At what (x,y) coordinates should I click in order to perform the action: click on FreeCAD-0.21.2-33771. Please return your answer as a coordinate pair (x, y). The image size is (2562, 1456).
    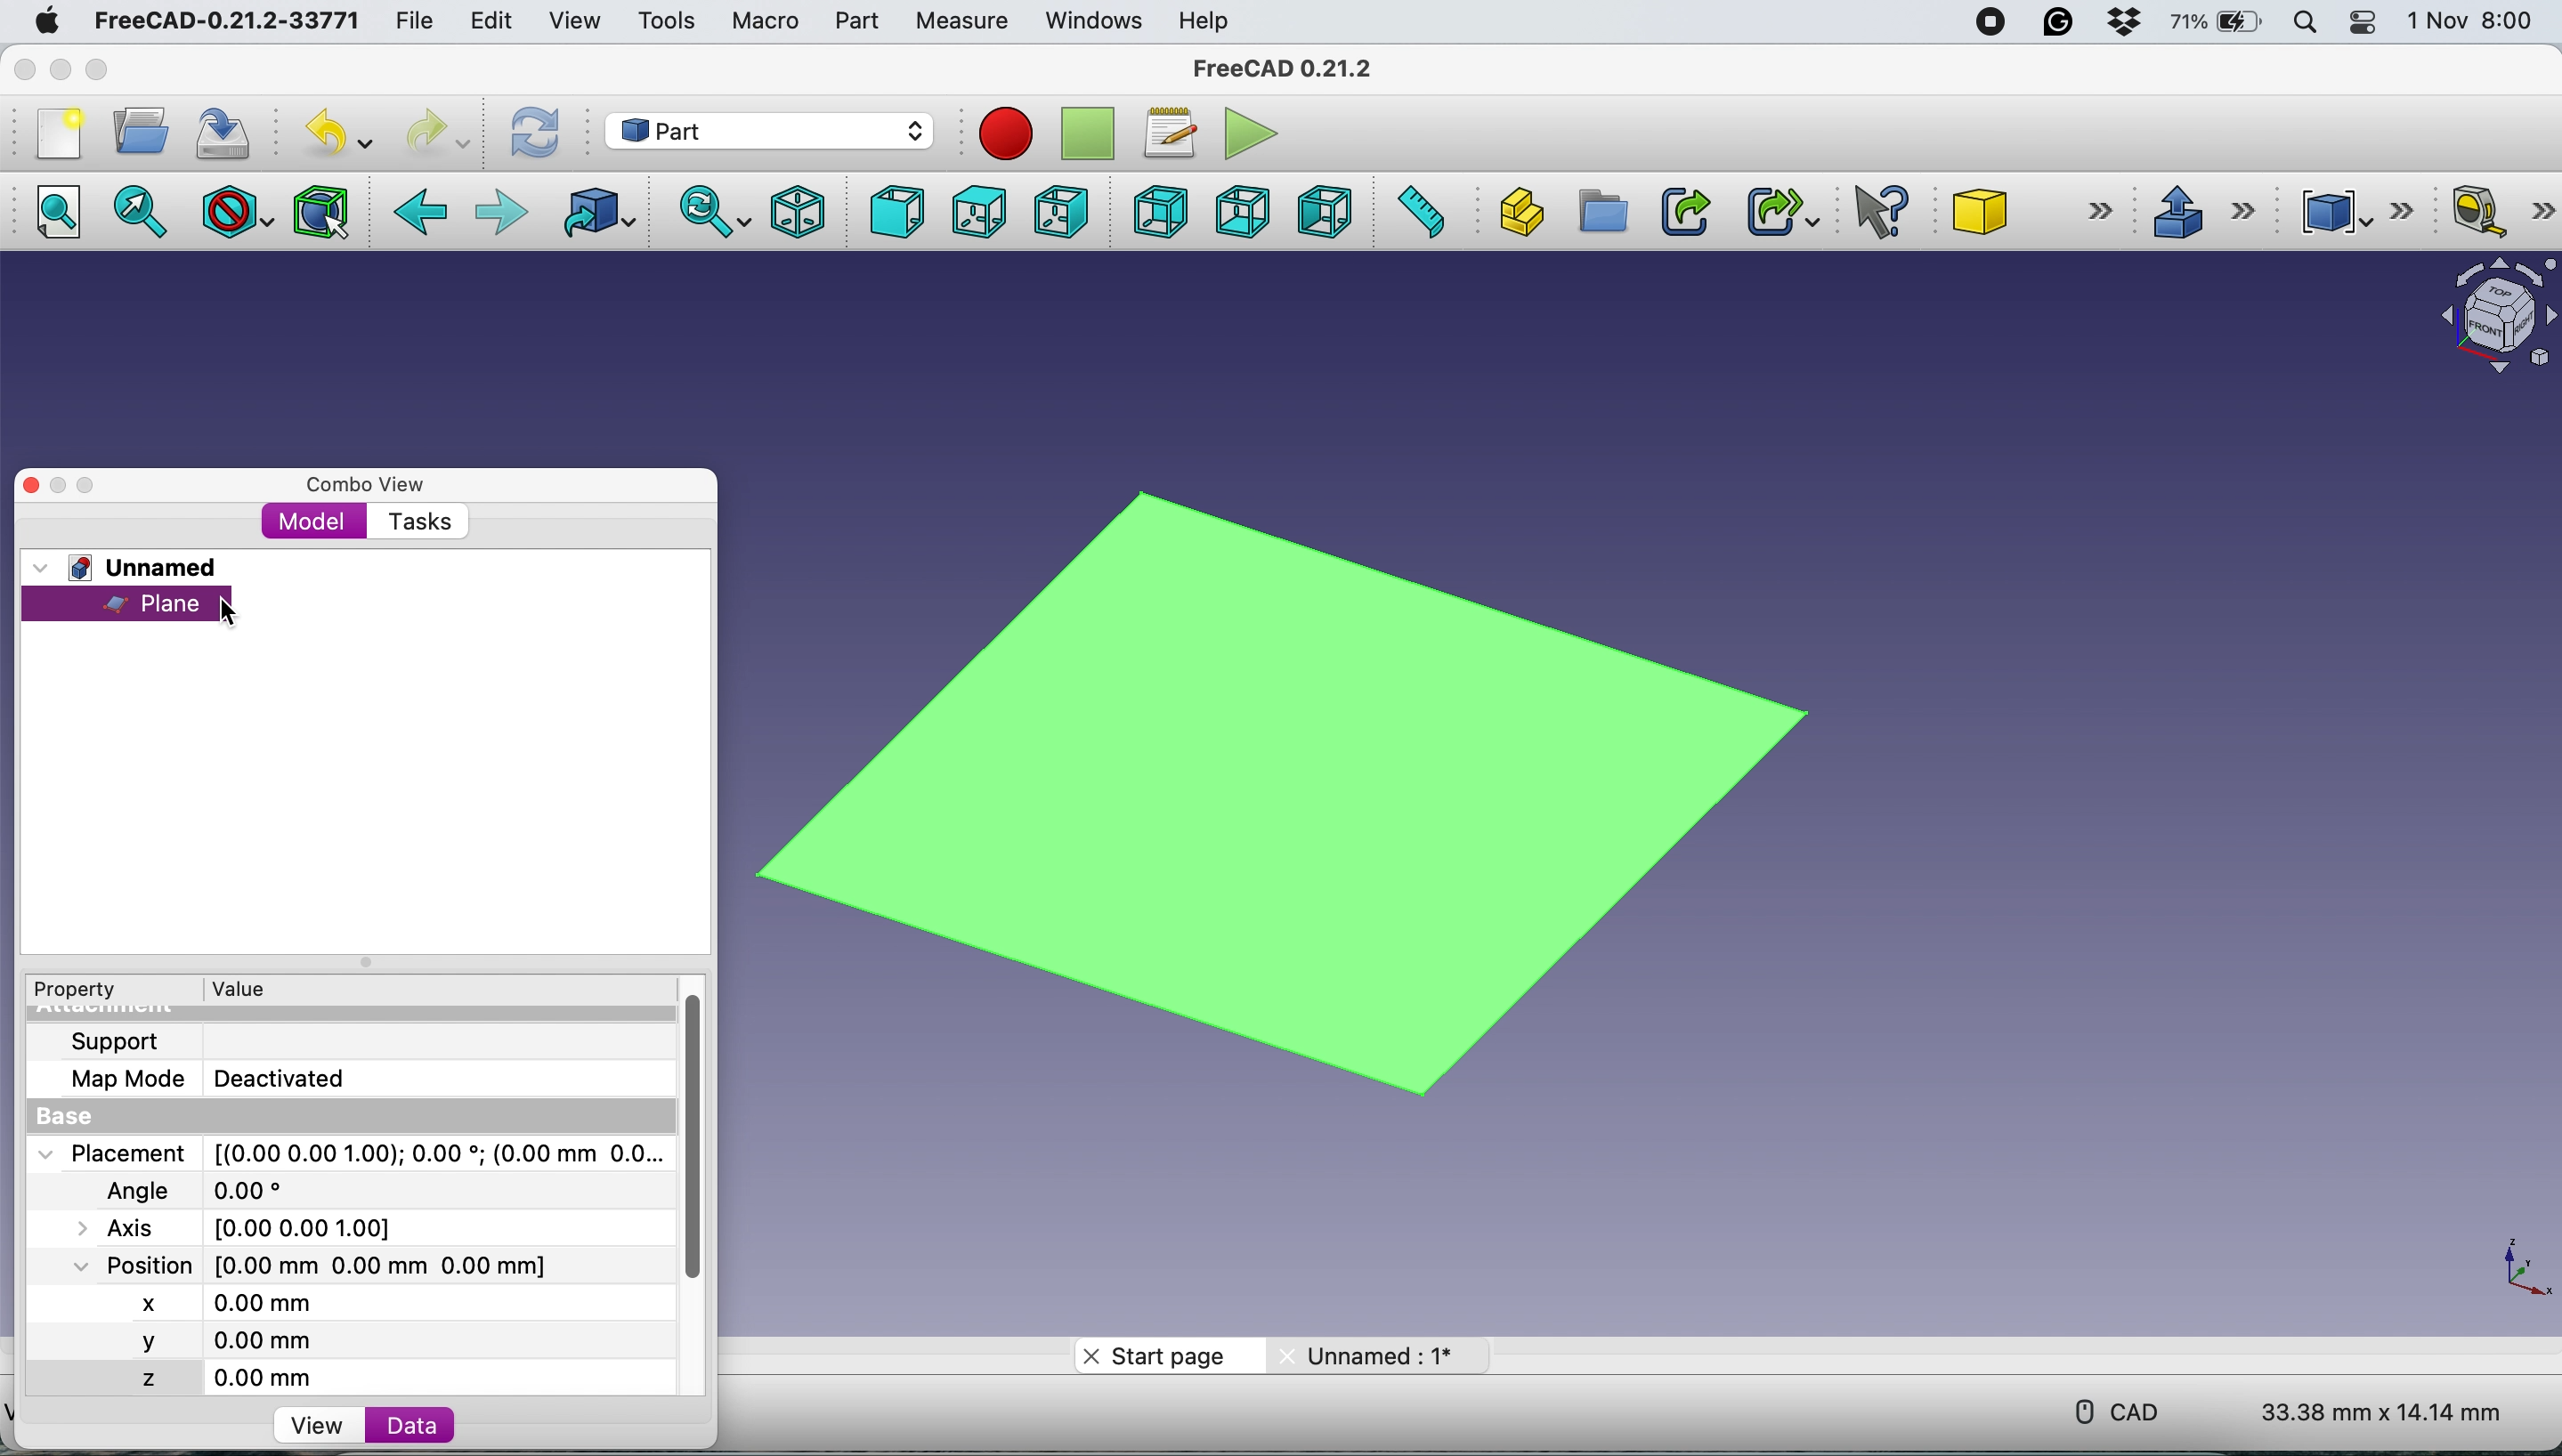
    Looking at the image, I should click on (222, 21).